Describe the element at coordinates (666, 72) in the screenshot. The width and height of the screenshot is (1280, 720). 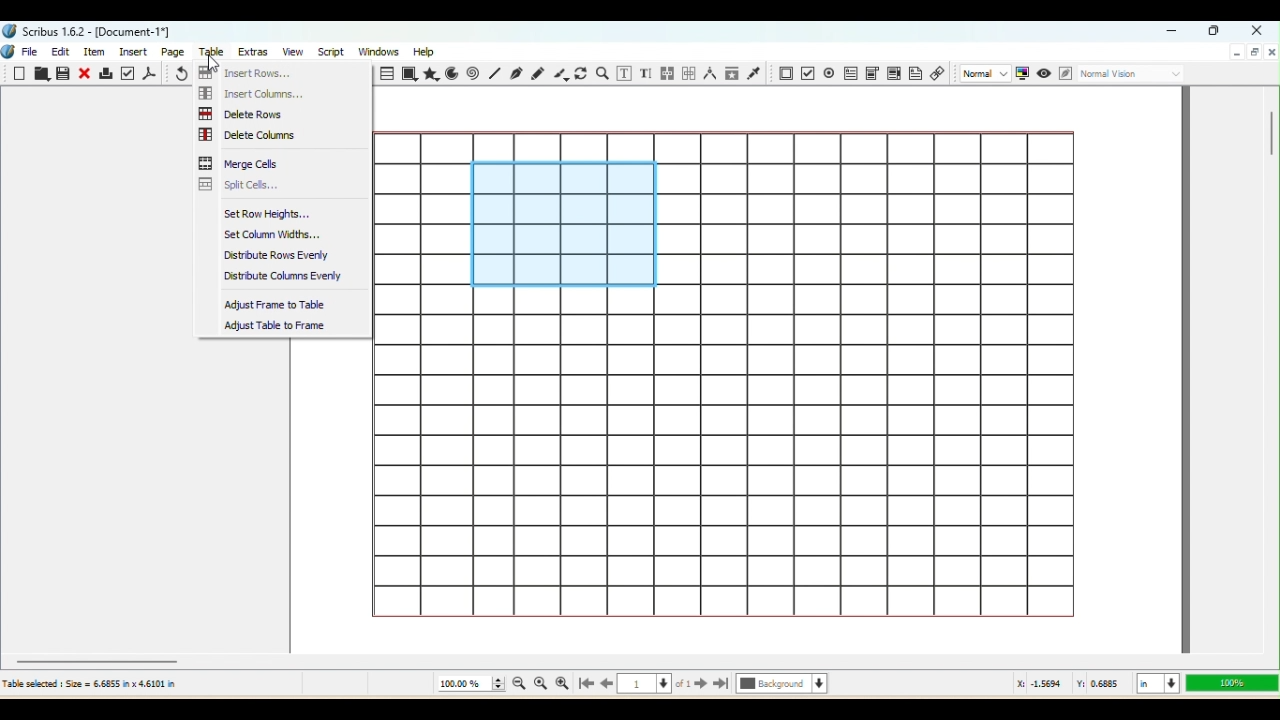
I see `Link text frames` at that location.